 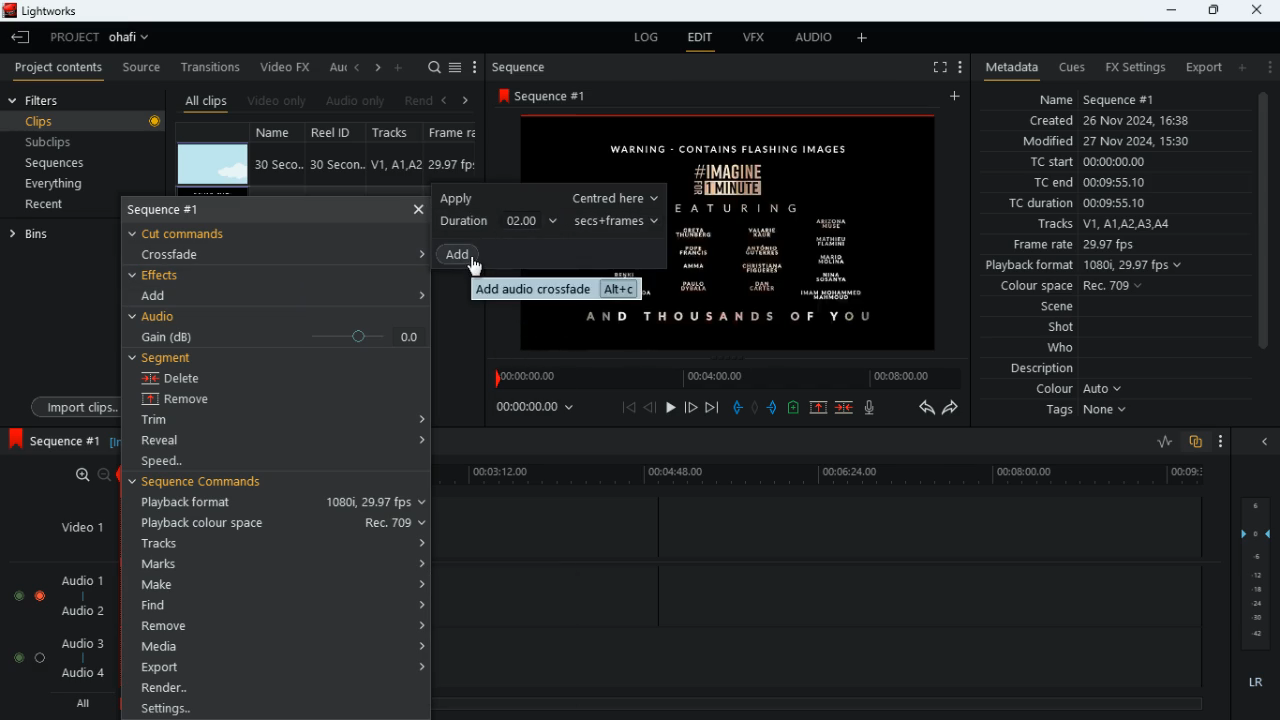 I want to click on Toggle, so click(x=40, y=593).